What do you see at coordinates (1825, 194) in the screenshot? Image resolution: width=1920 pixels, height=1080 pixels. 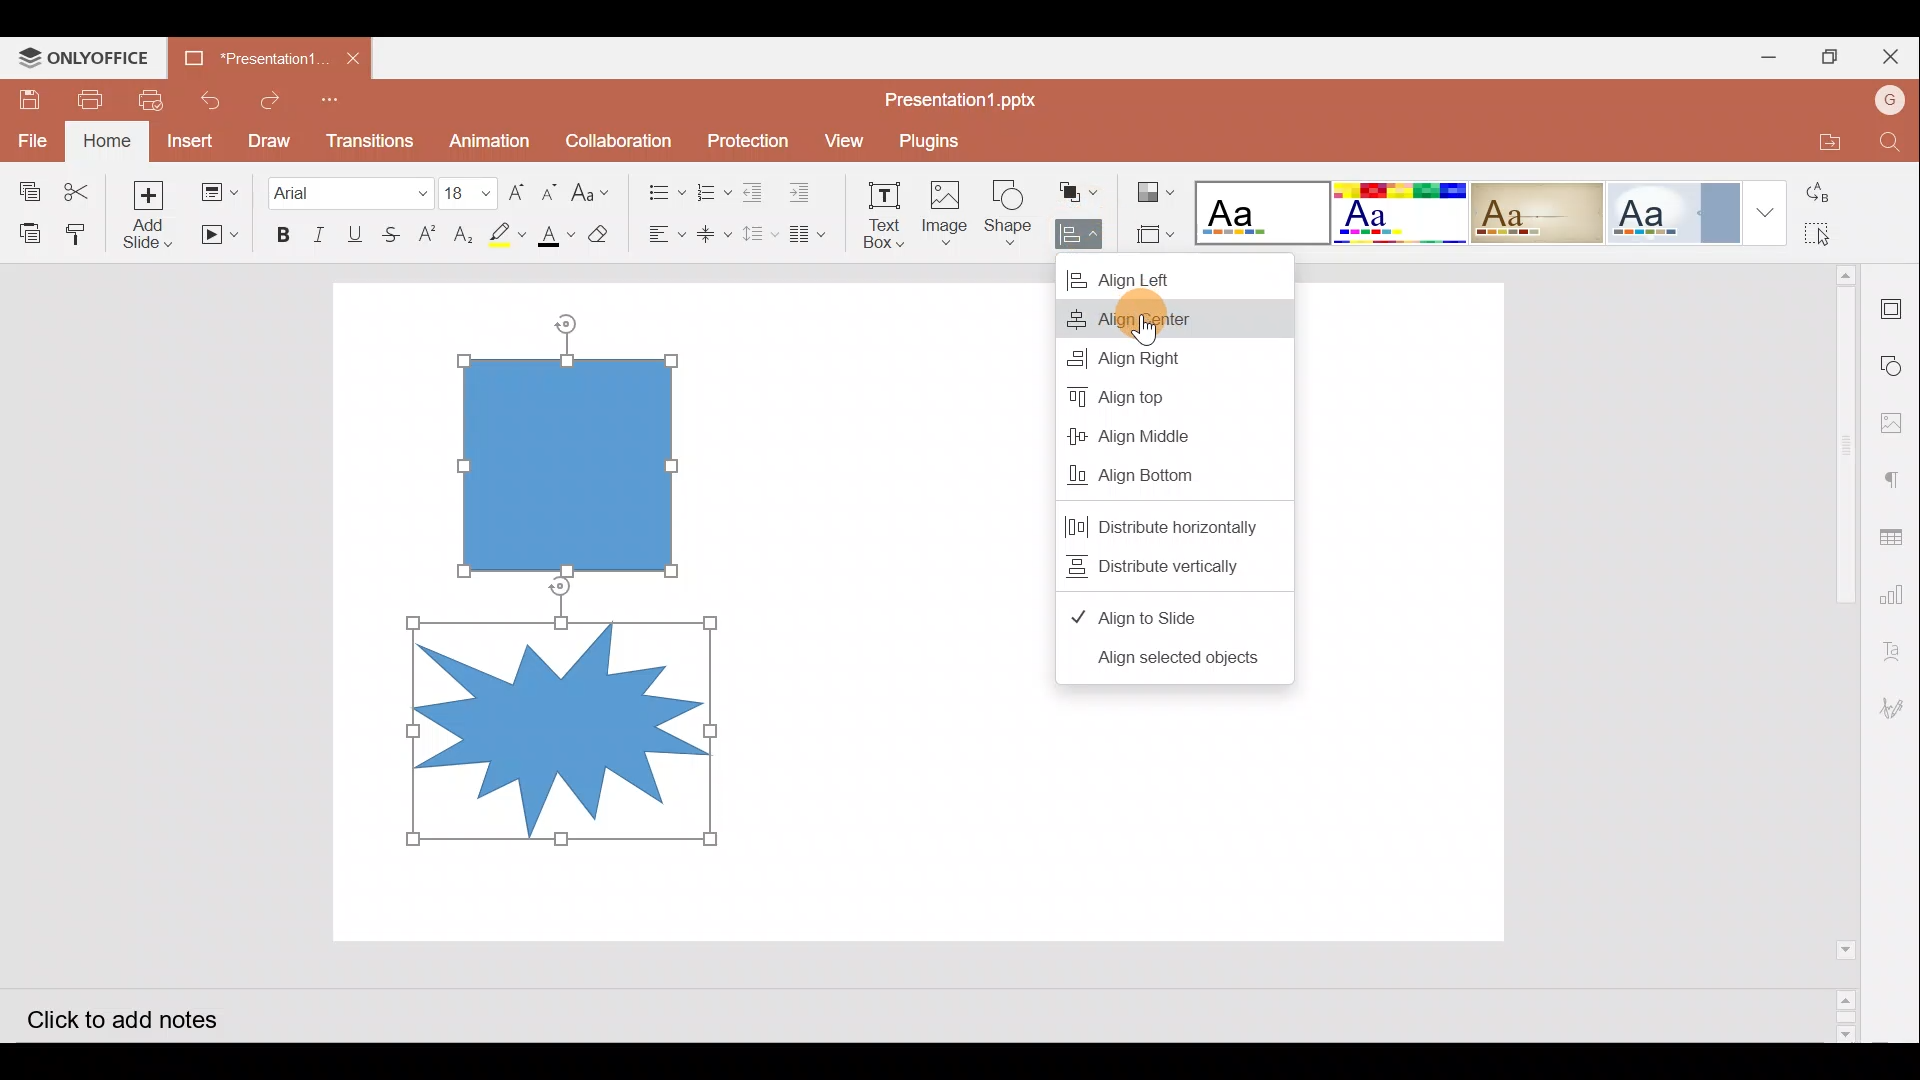 I see `Replace` at bounding box center [1825, 194].